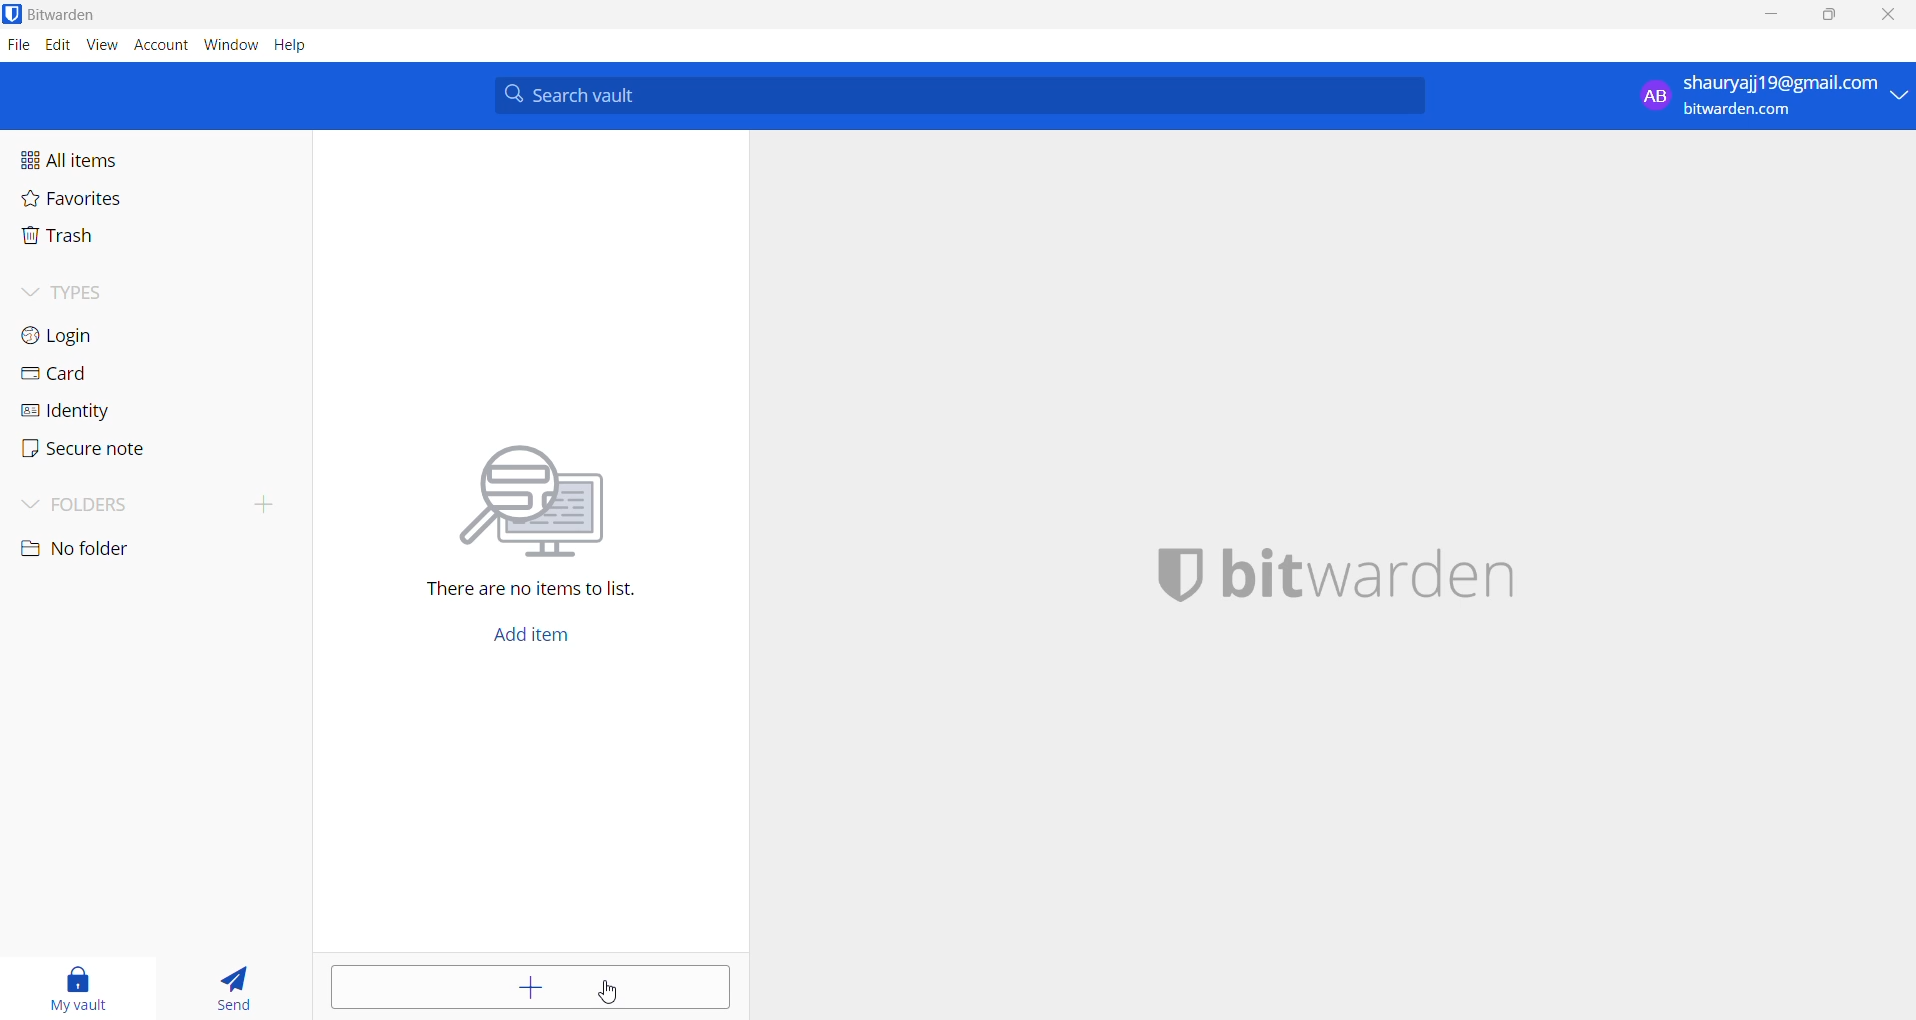  What do you see at coordinates (108, 411) in the screenshot?
I see `identity` at bounding box center [108, 411].